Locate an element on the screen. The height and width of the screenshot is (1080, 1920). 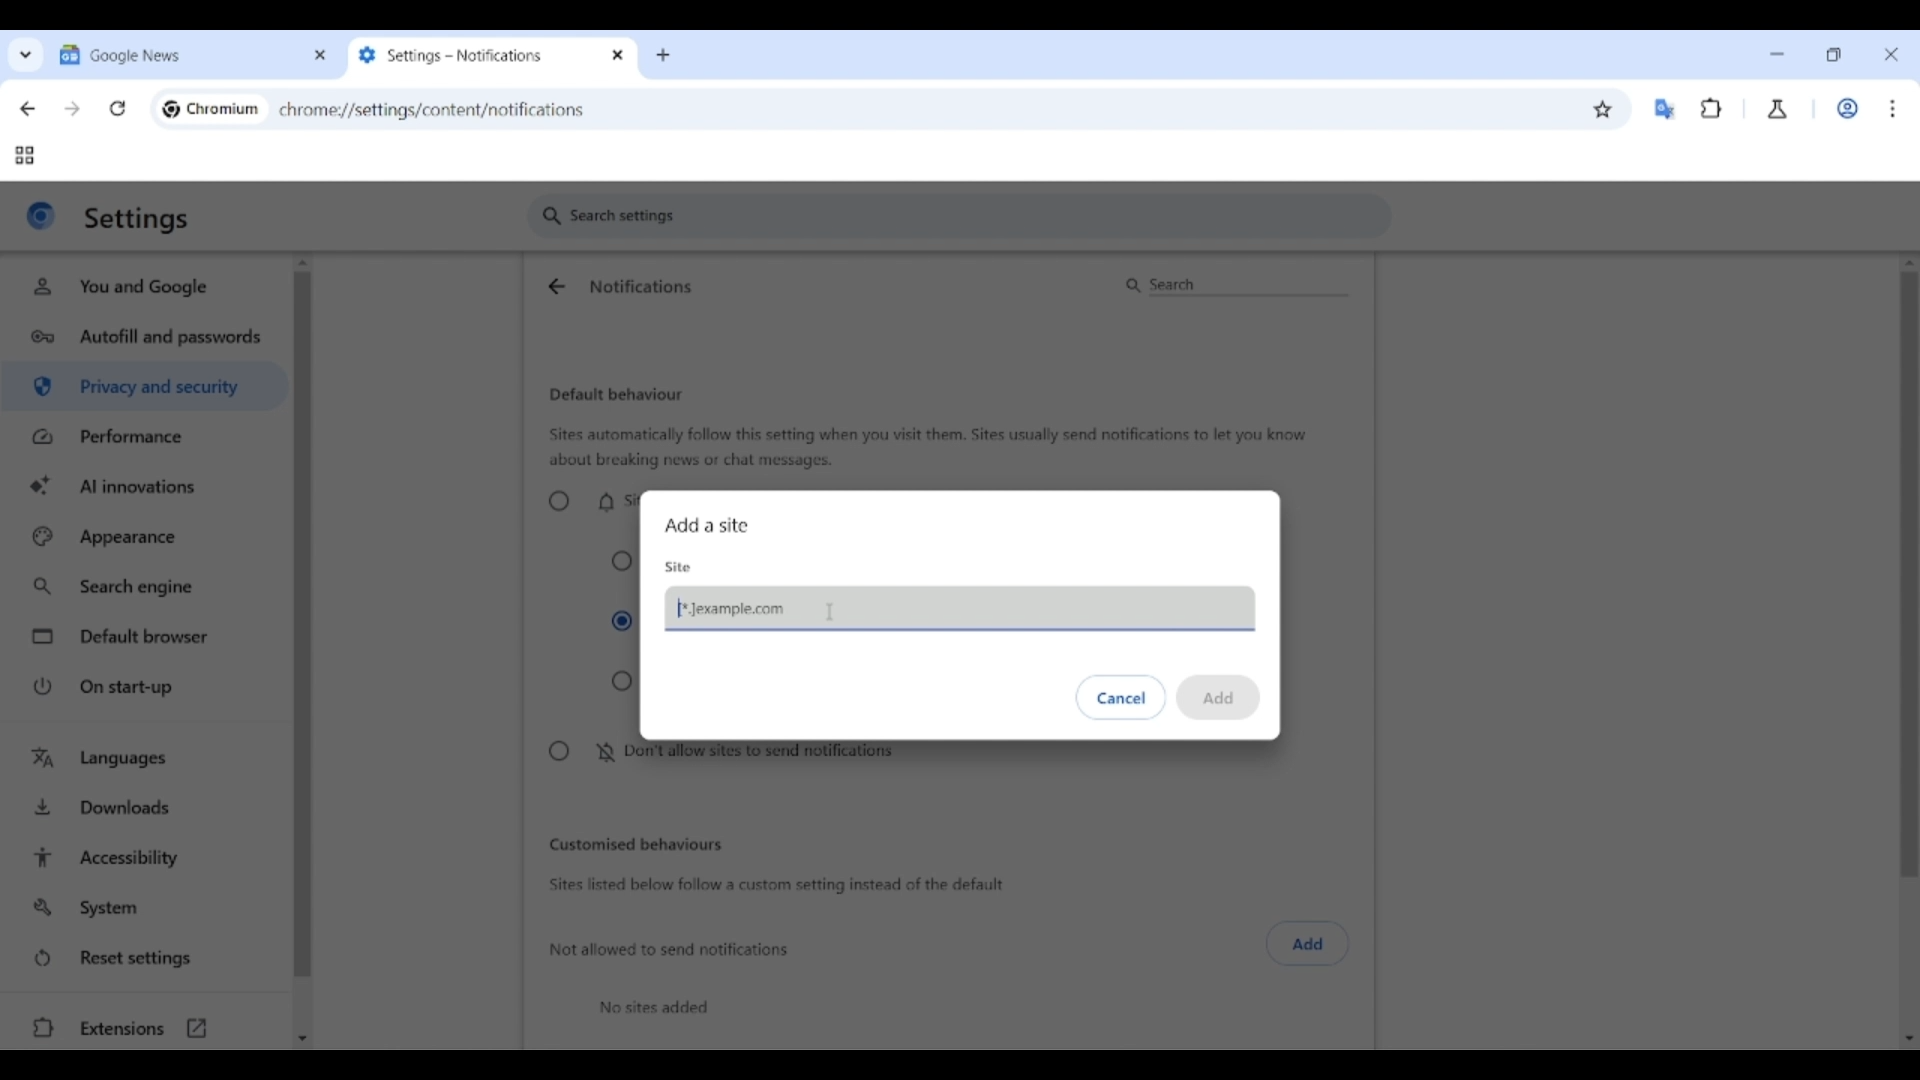
Discard inputs made is located at coordinates (1122, 697).